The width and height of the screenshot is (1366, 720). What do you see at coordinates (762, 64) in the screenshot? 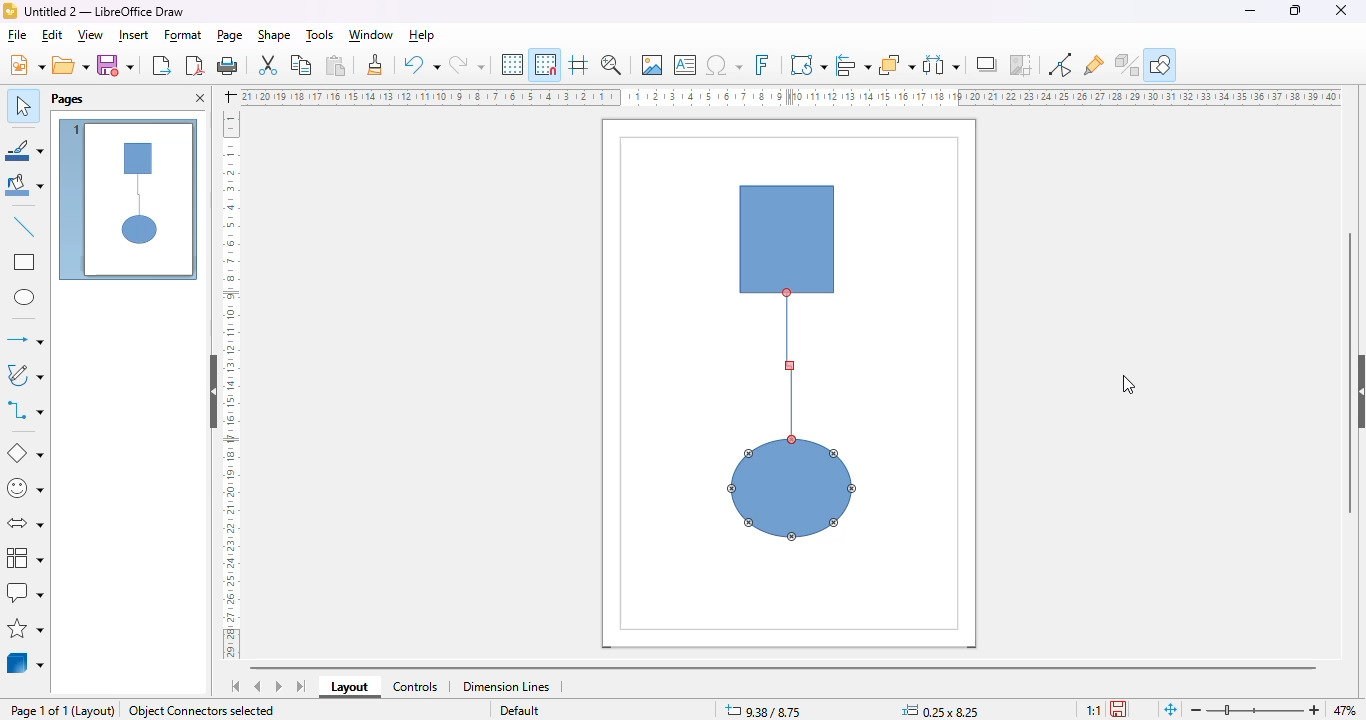
I see `insert fontwork text` at bounding box center [762, 64].